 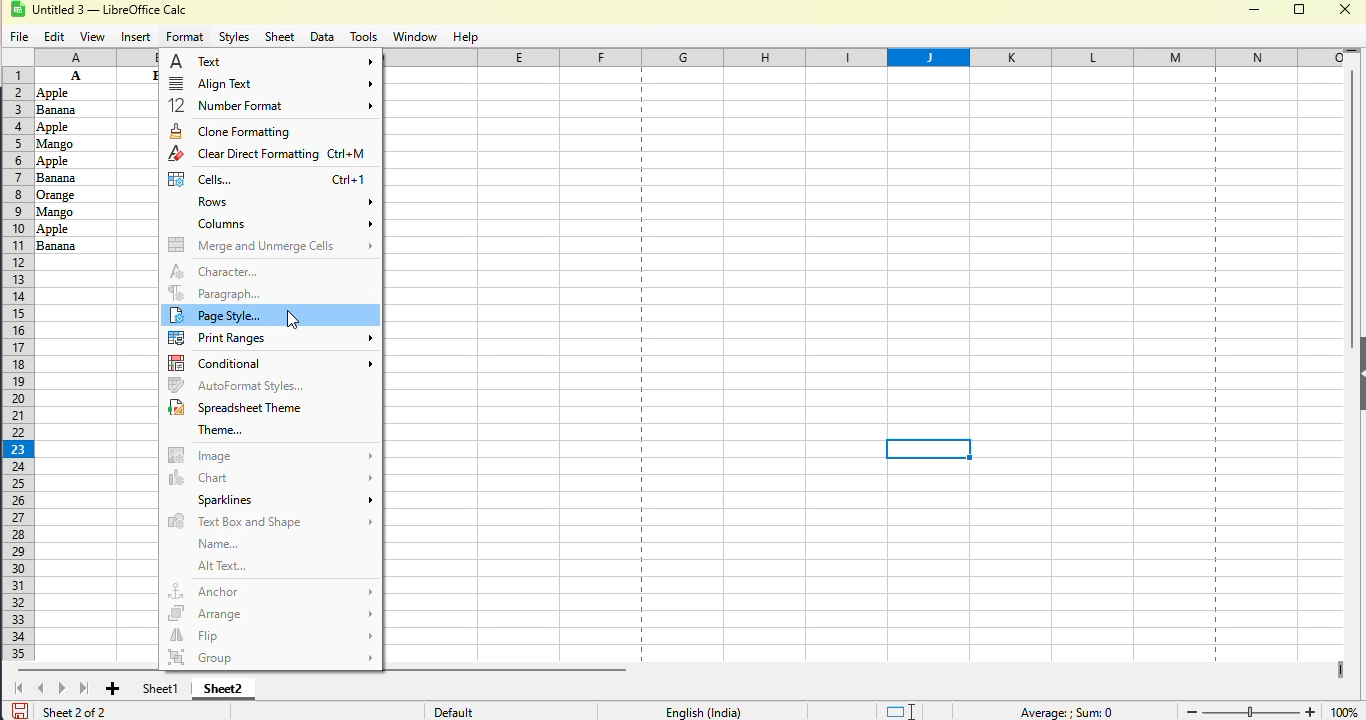 I want to click on click to save document, so click(x=19, y=710).